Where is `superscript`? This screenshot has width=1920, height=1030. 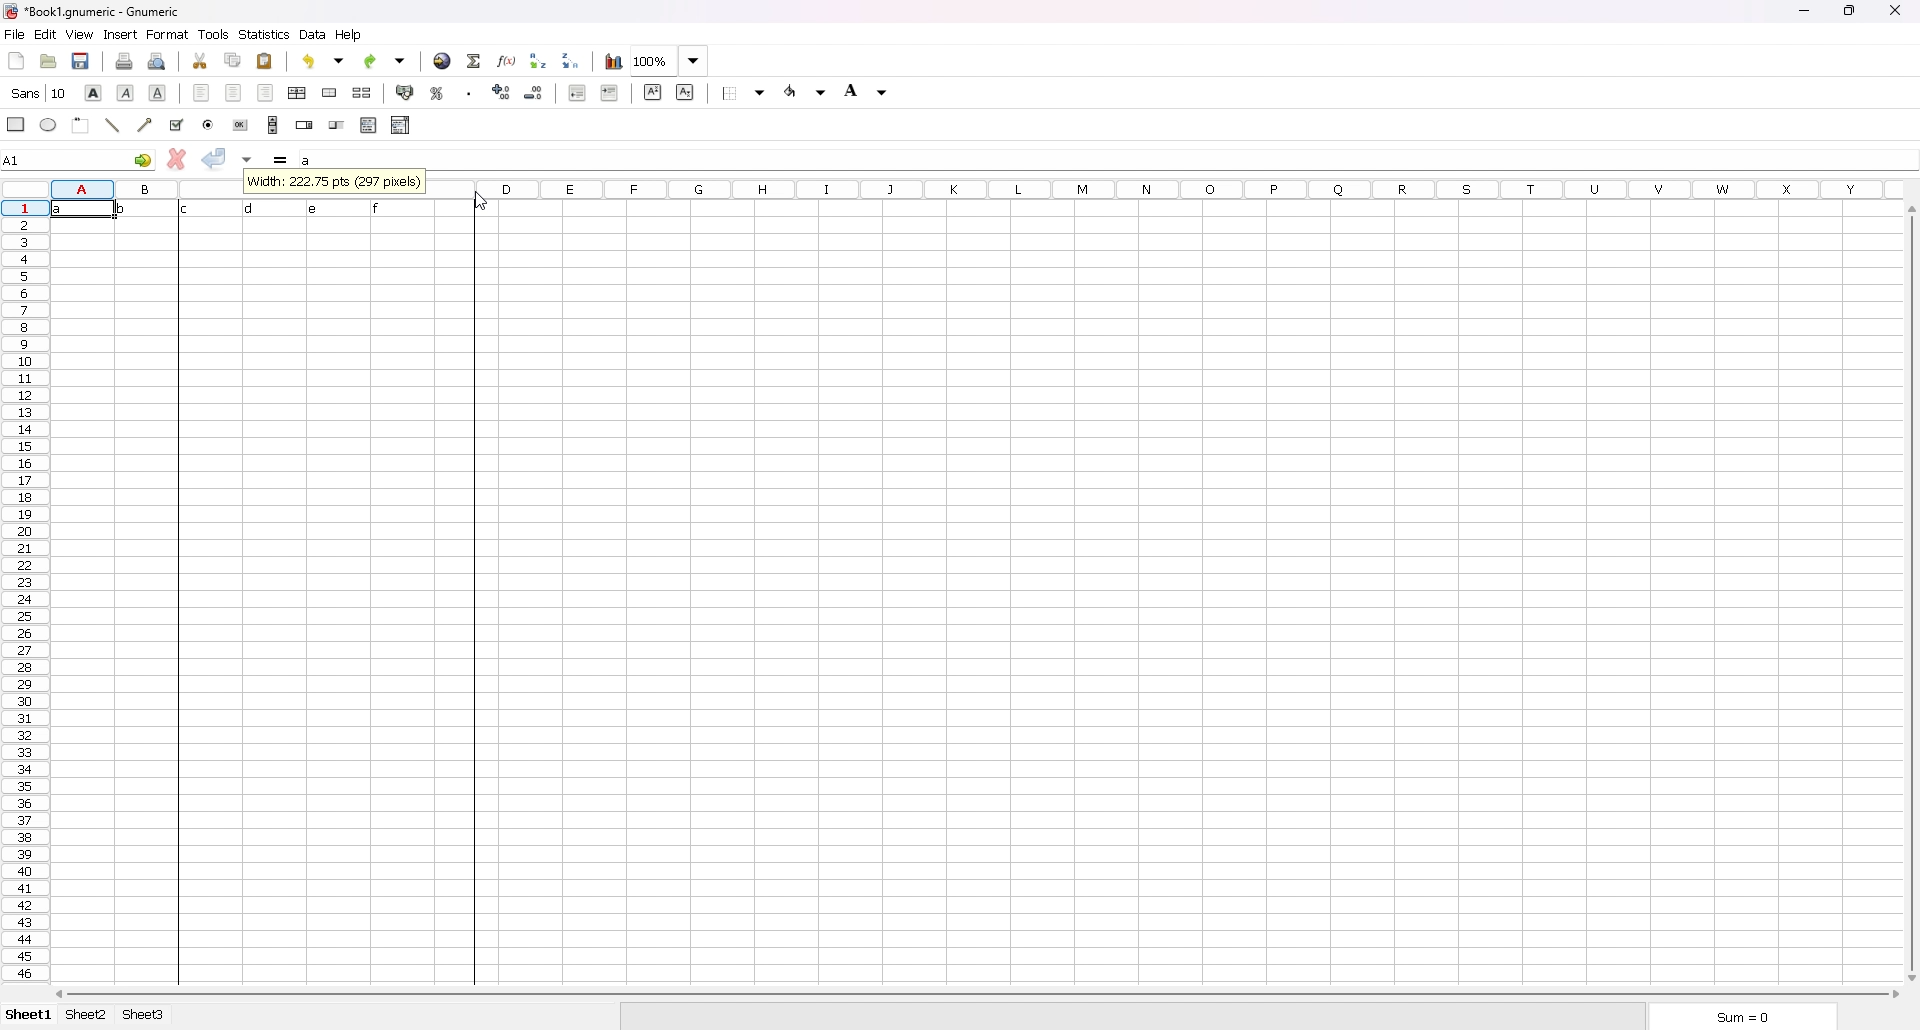 superscript is located at coordinates (652, 92).